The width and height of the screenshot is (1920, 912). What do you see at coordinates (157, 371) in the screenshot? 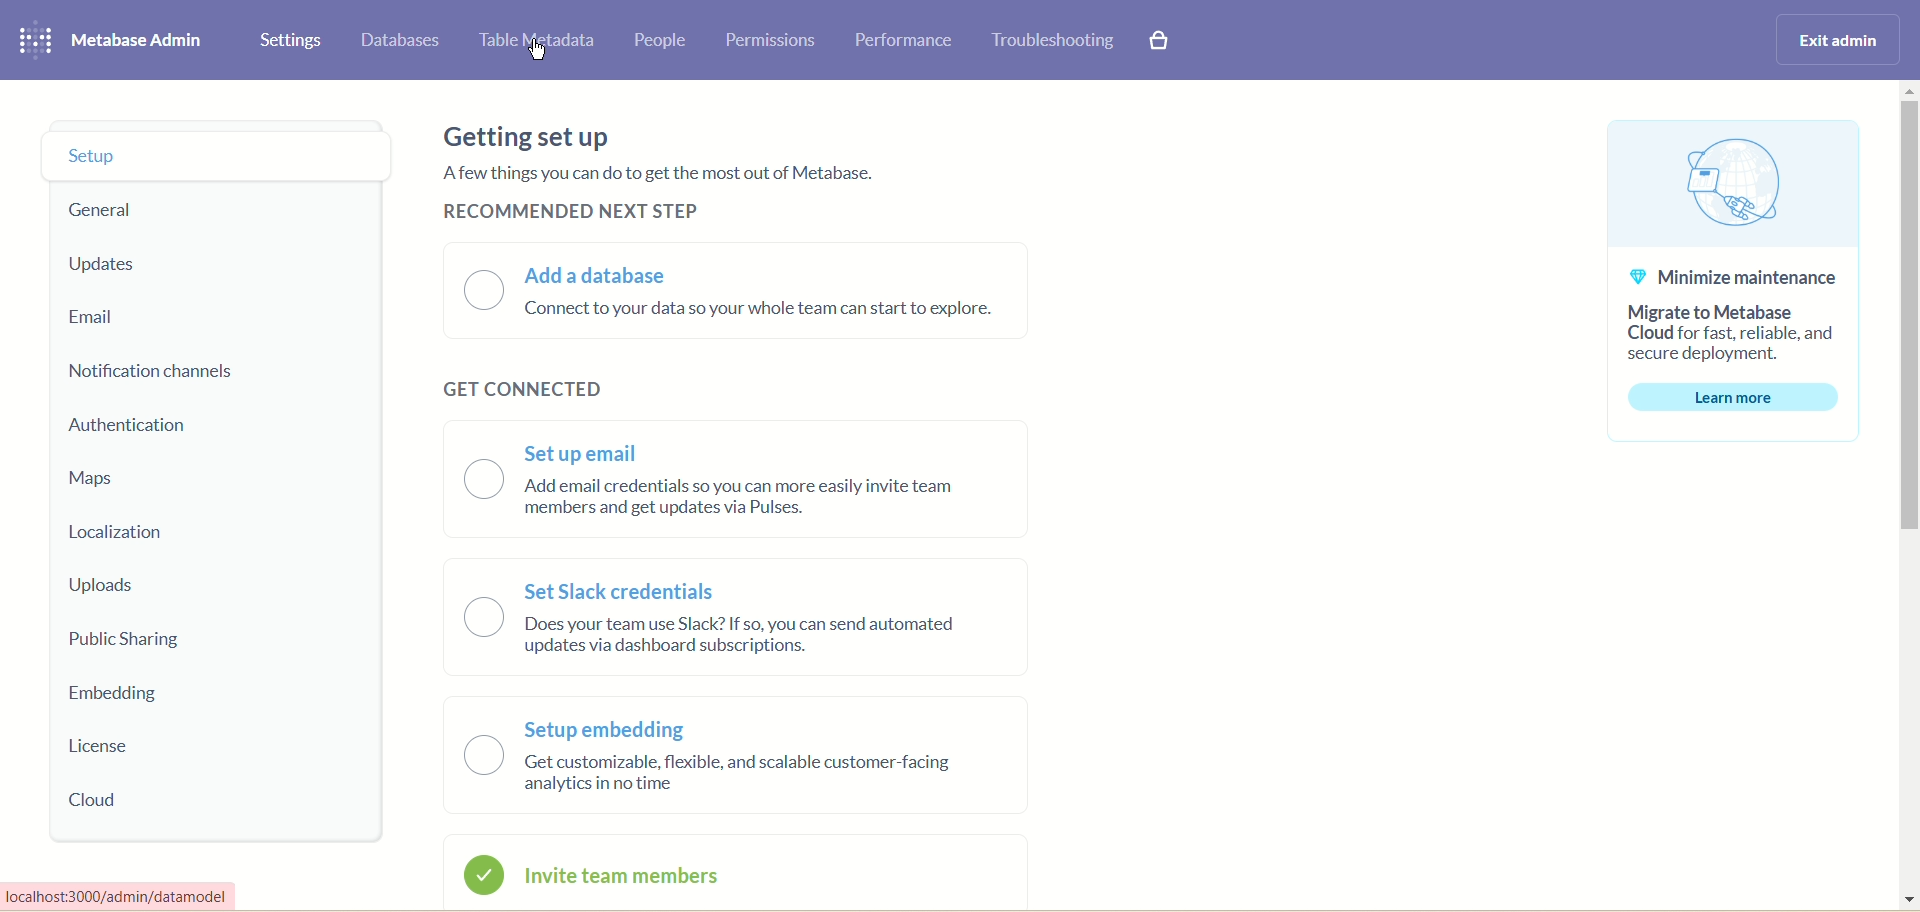
I see `notification channels` at bounding box center [157, 371].